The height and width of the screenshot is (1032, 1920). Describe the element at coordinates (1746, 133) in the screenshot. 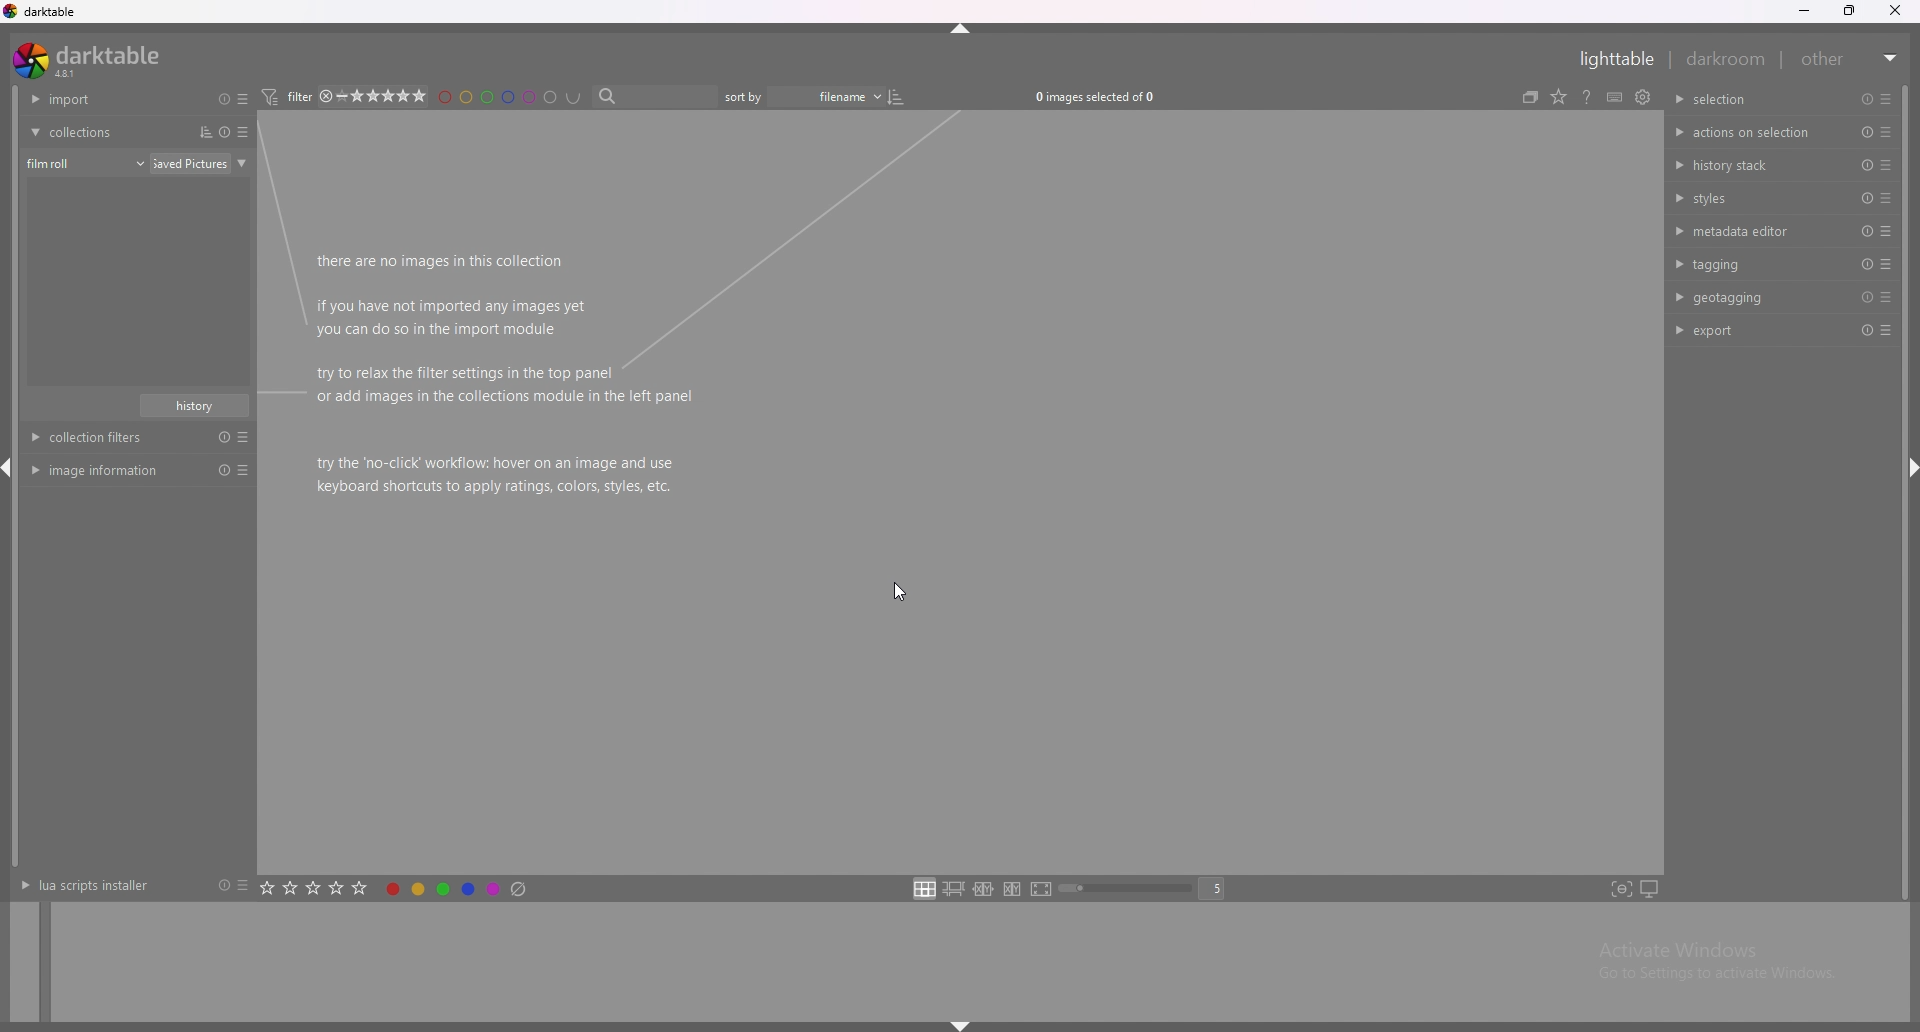

I see `actions on selection` at that location.